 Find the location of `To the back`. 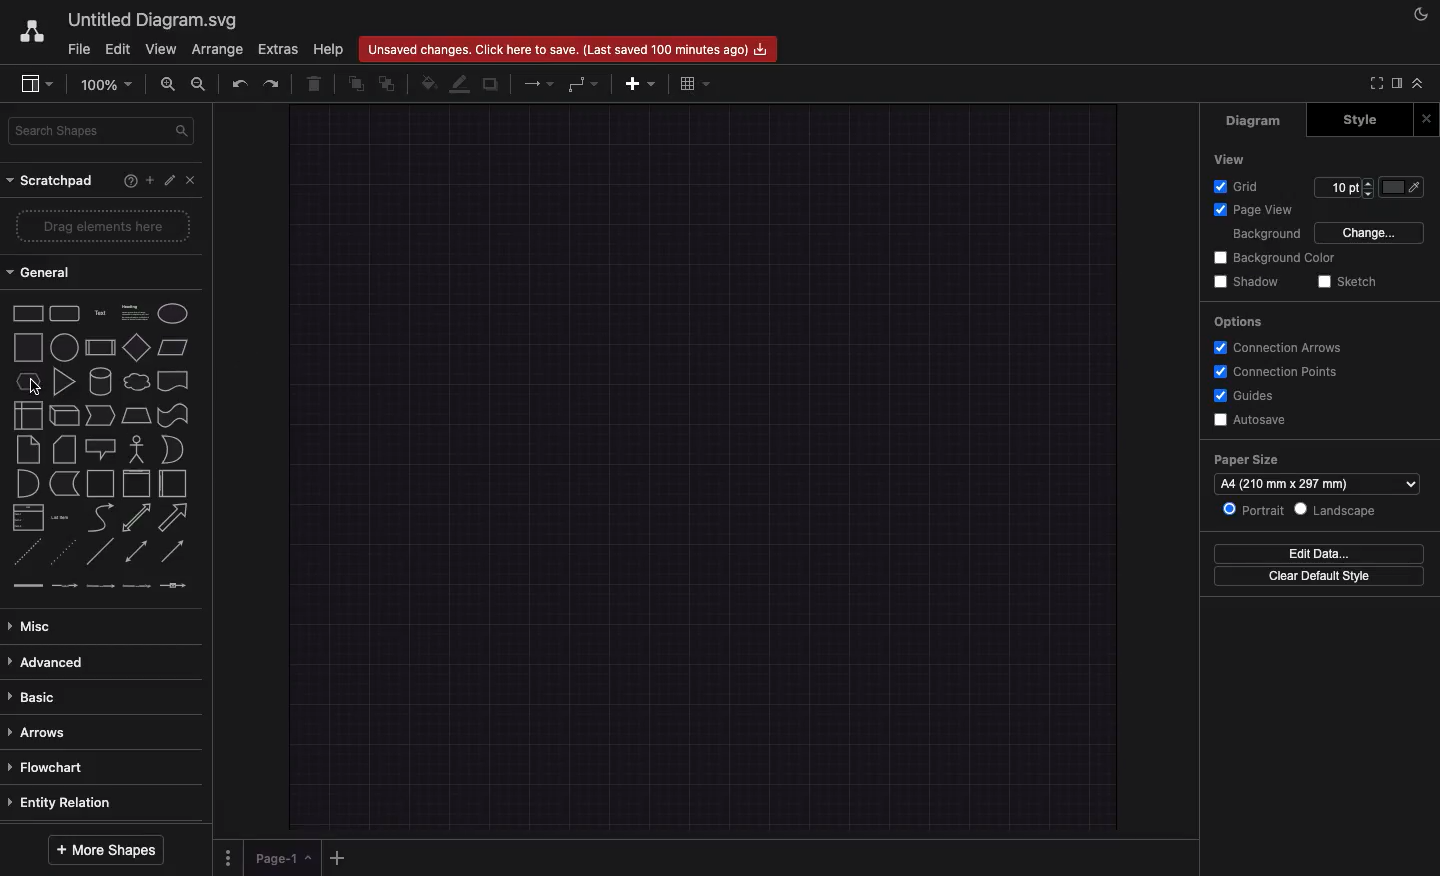

To the back is located at coordinates (387, 83).